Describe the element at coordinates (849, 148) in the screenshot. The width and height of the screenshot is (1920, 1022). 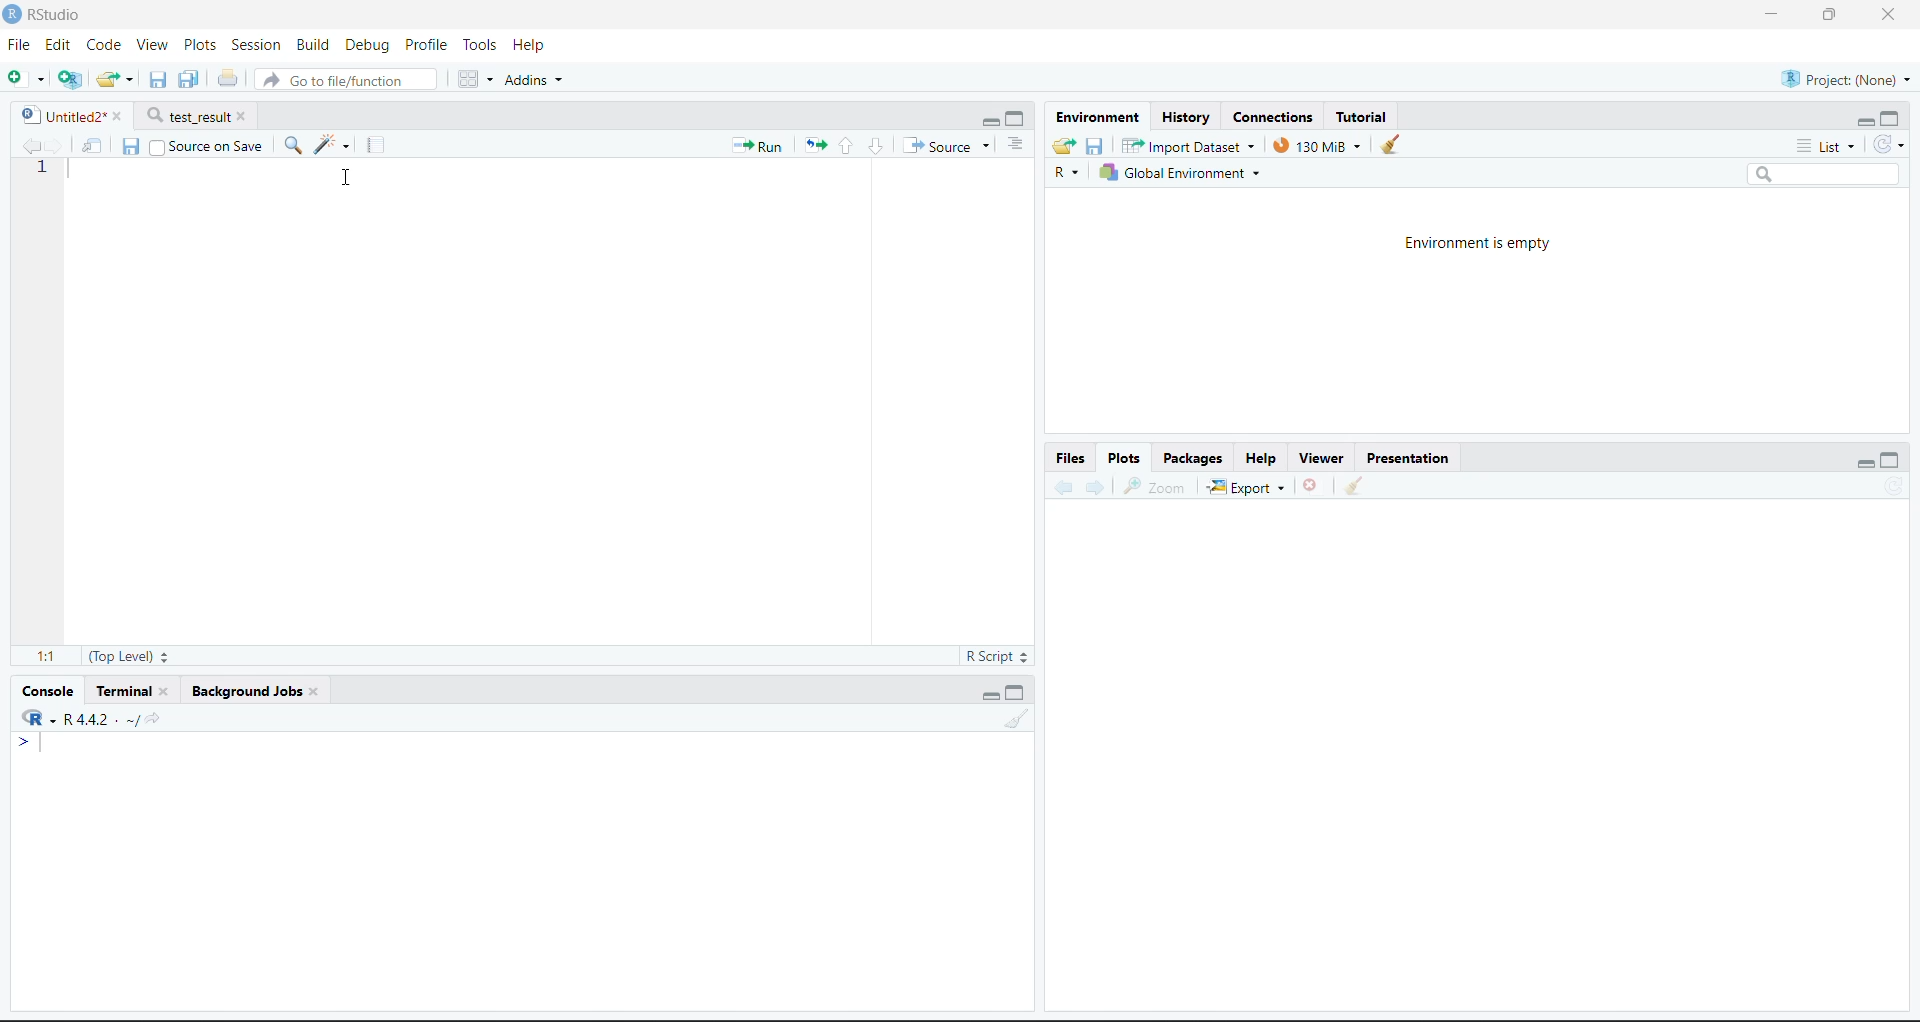
I see `Go to previous section/chunk (Ctrl + PgUp)` at that location.